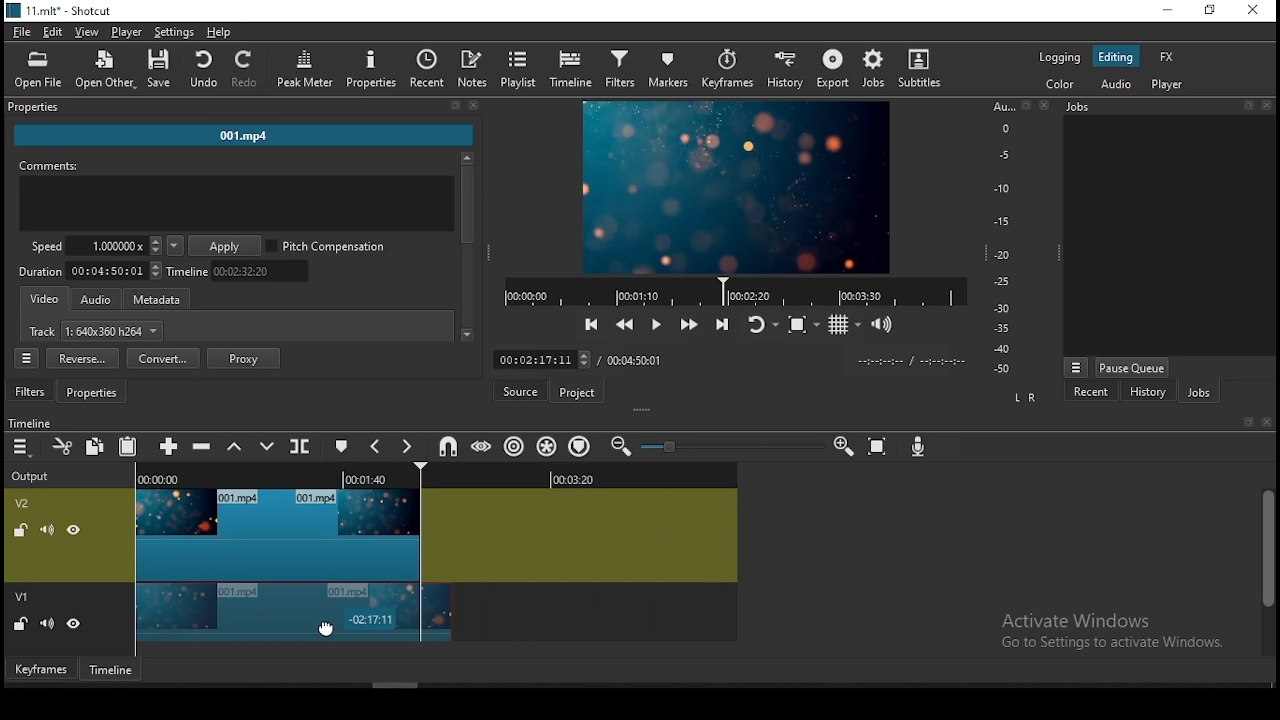 The image size is (1280, 720). What do you see at coordinates (845, 444) in the screenshot?
I see `zoom timeline` at bounding box center [845, 444].